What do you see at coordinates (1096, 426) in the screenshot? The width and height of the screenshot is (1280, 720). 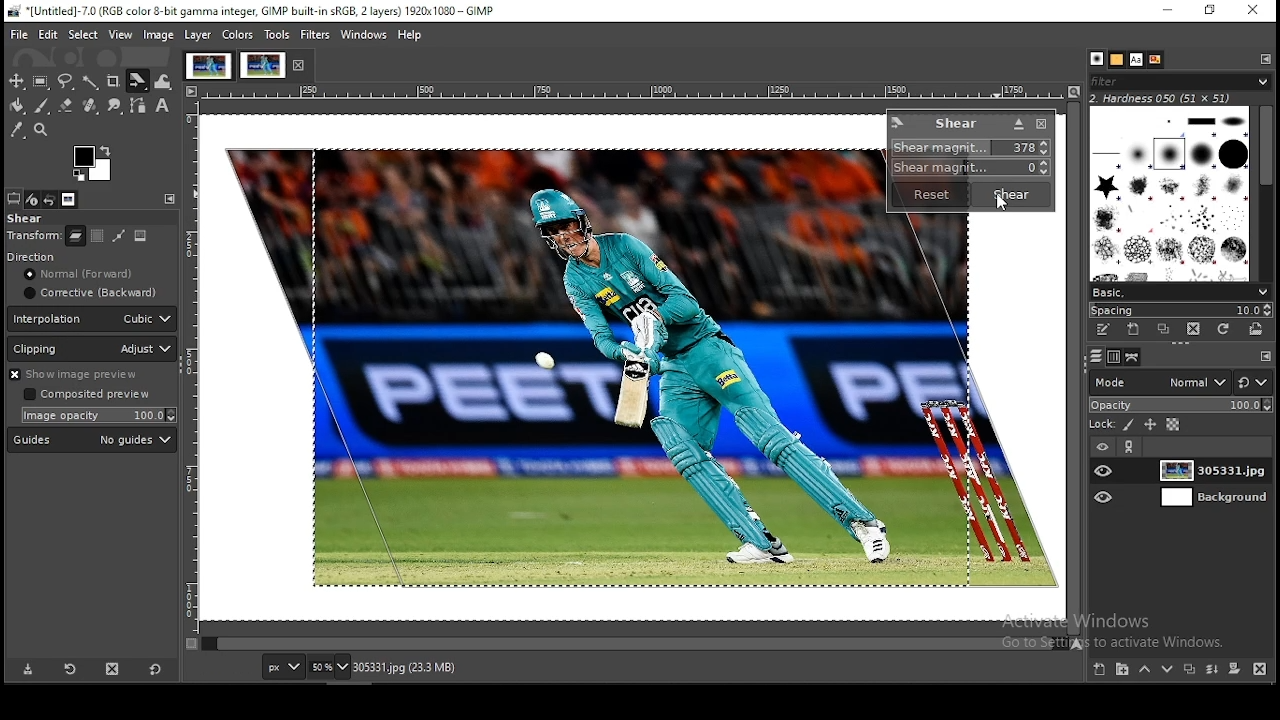 I see `lock` at bounding box center [1096, 426].